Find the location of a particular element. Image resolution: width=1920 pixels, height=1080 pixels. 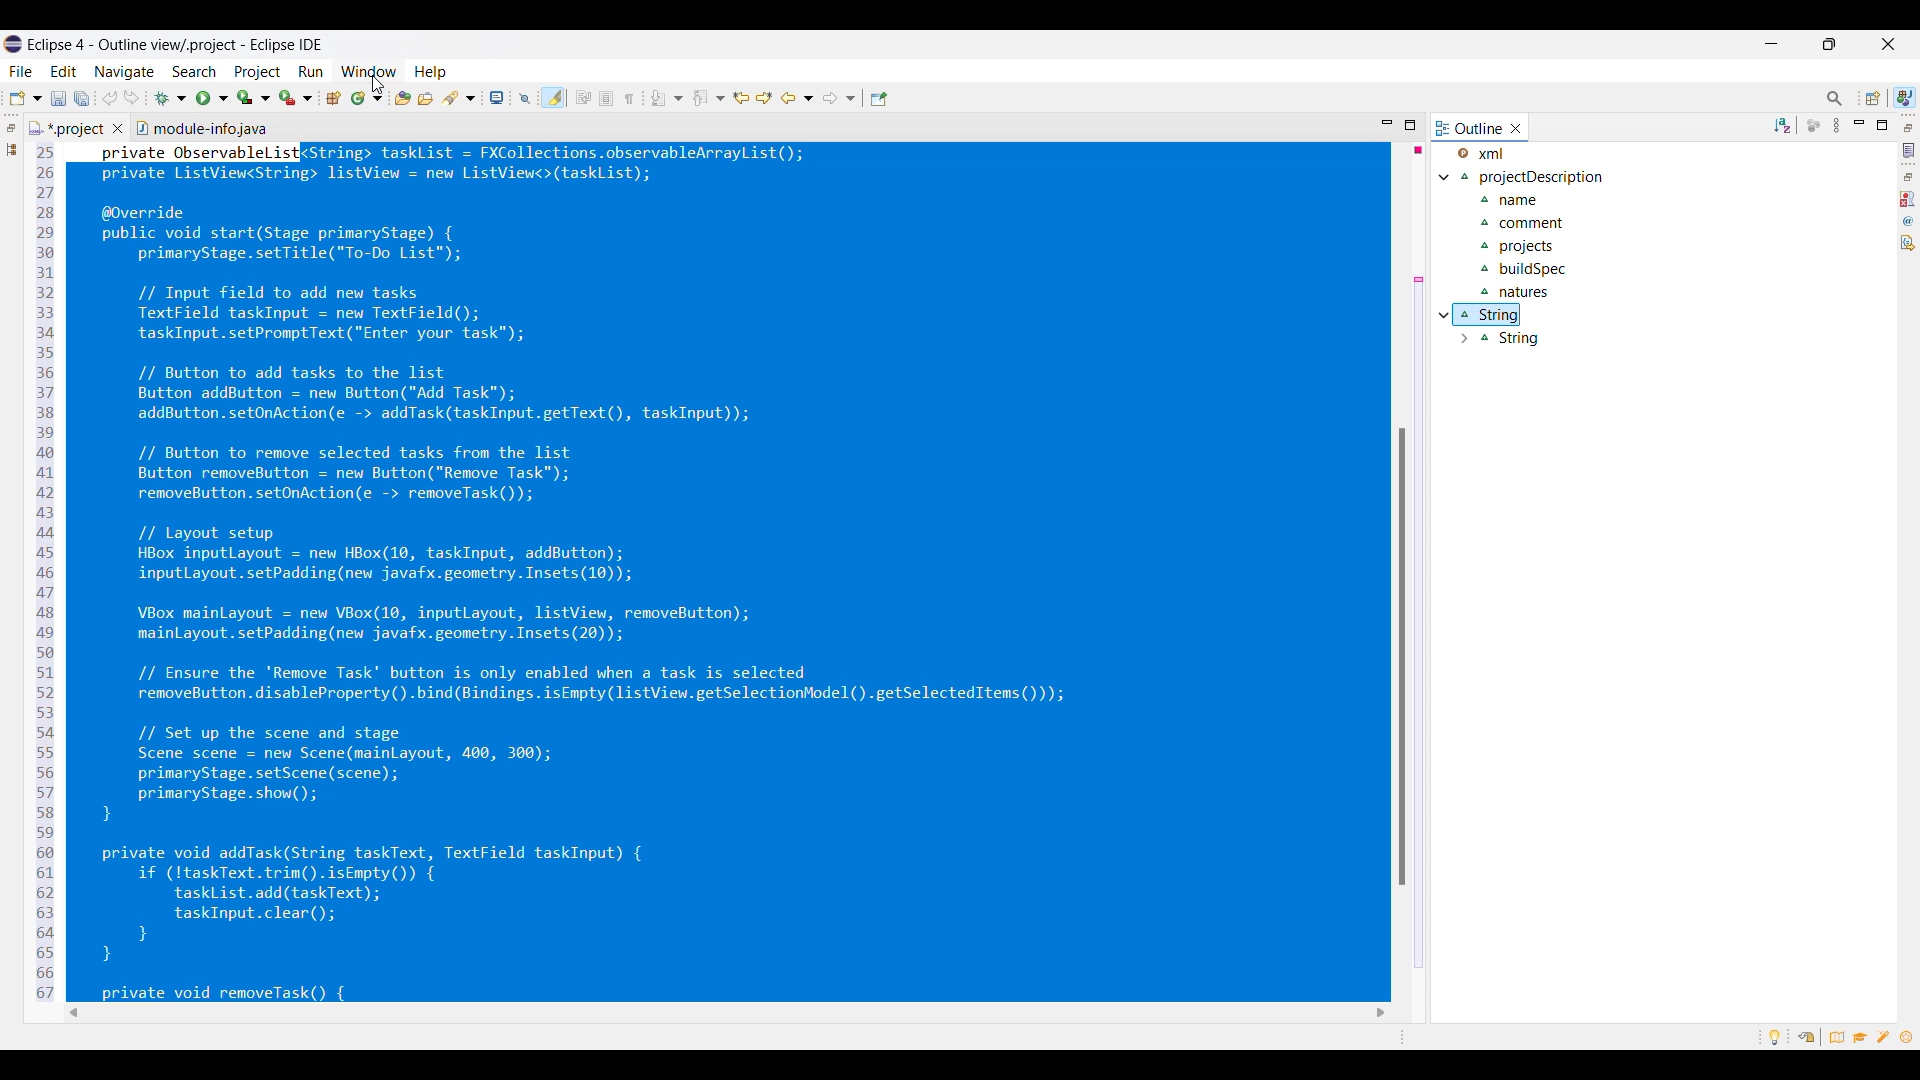

Navigate menu is located at coordinates (123, 72).